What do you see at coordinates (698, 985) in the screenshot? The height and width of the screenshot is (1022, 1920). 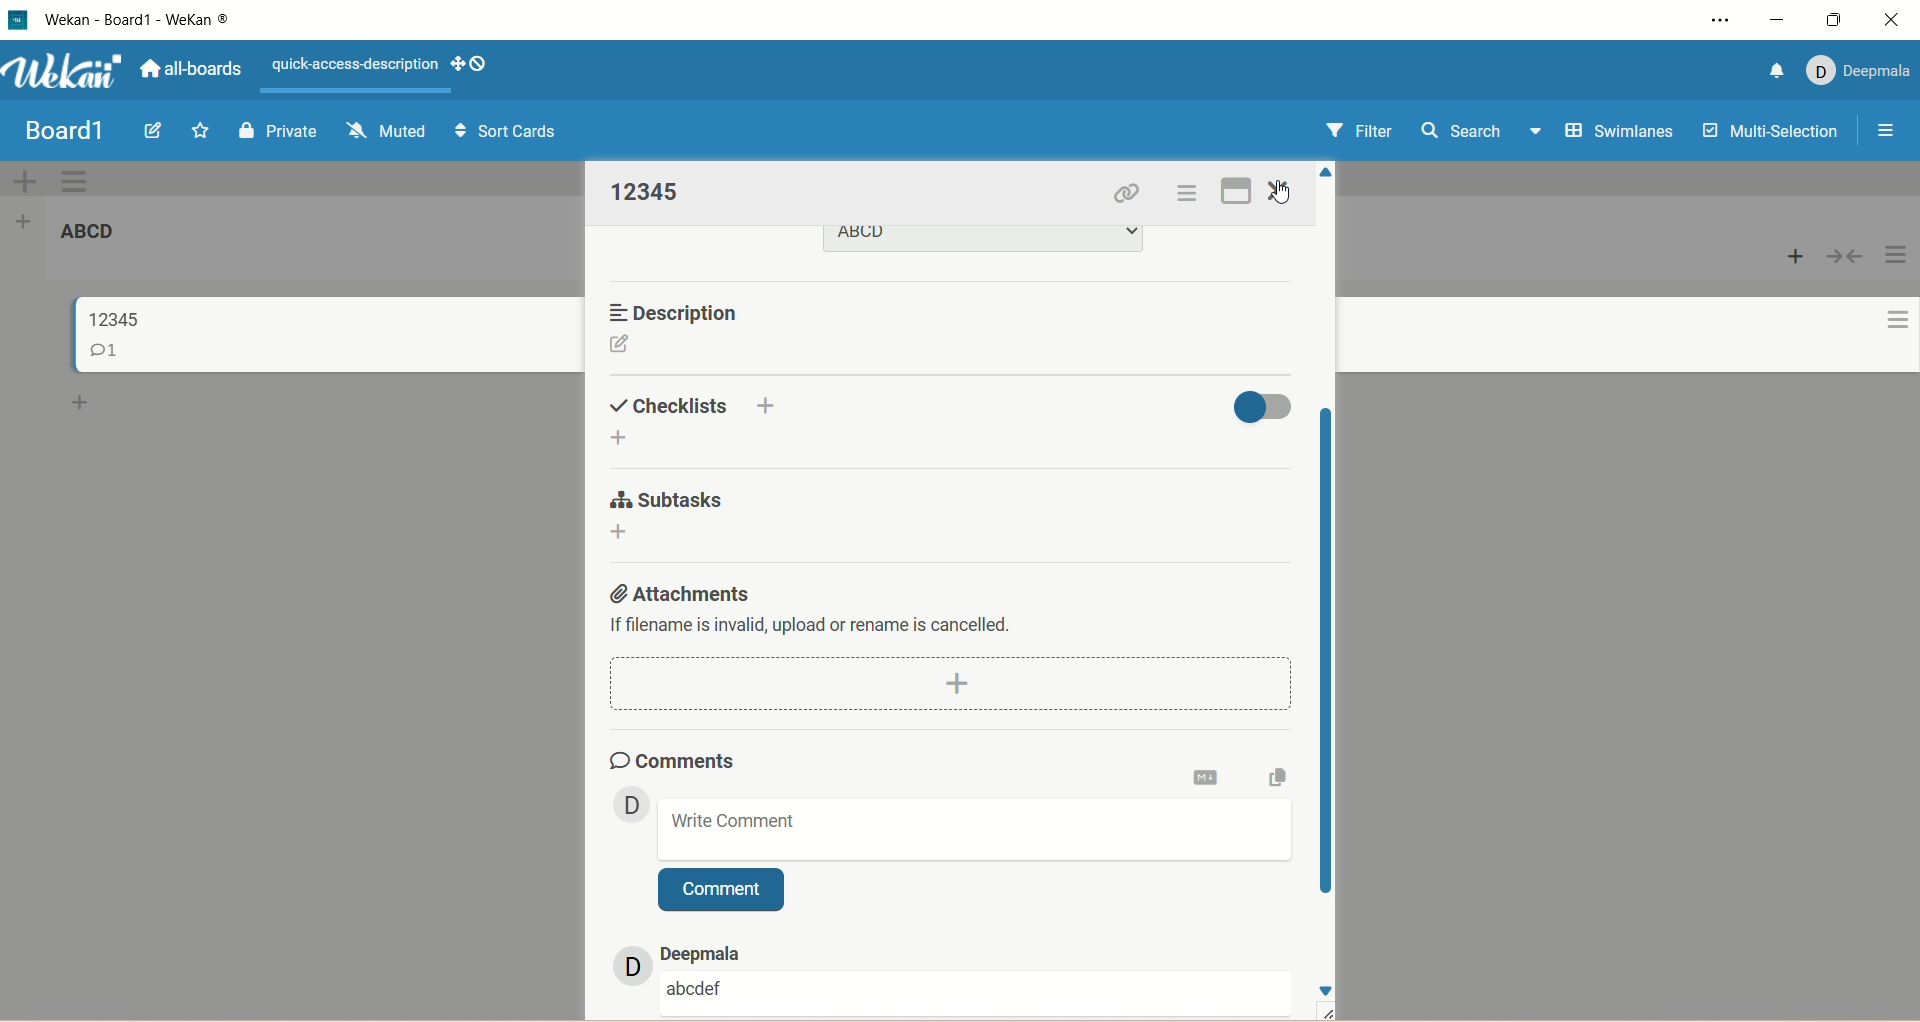 I see `comment` at bounding box center [698, 985].